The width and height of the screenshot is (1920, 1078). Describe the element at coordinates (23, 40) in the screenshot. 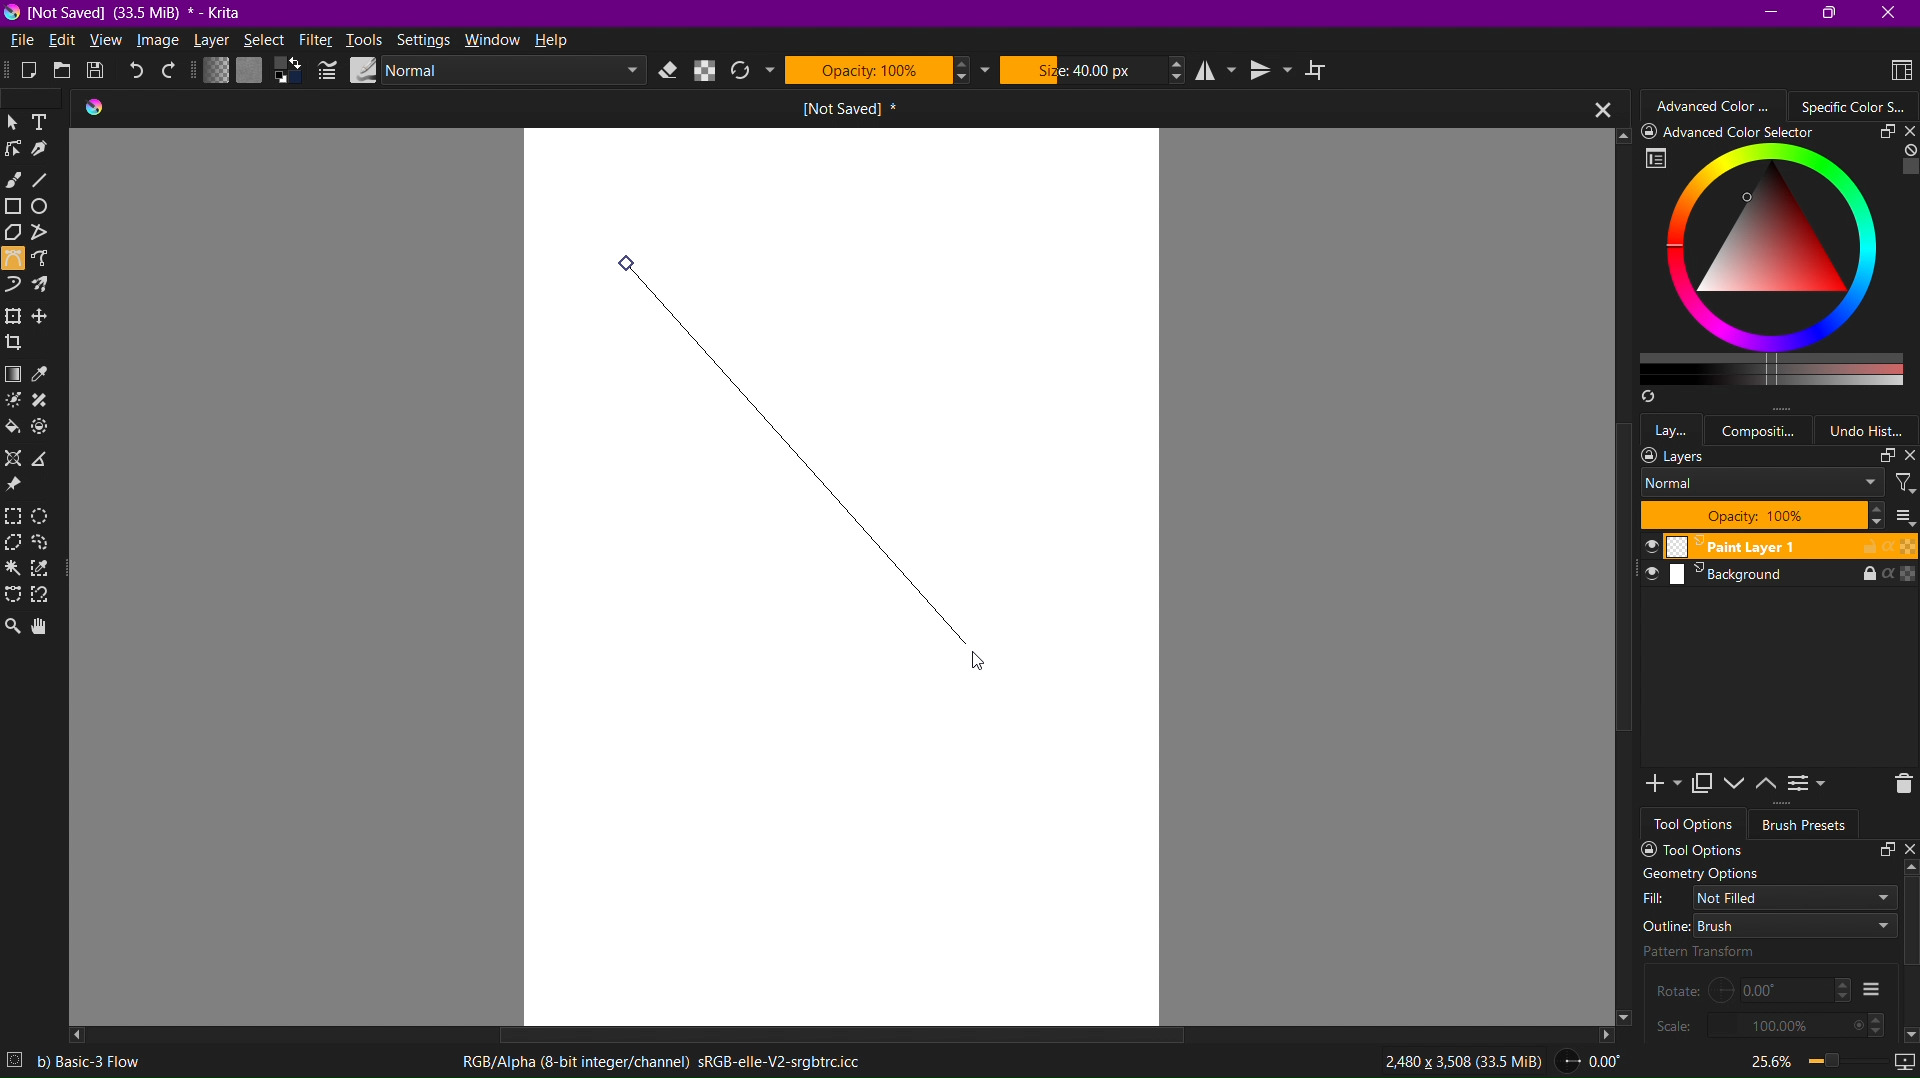

I see `File` at that location.